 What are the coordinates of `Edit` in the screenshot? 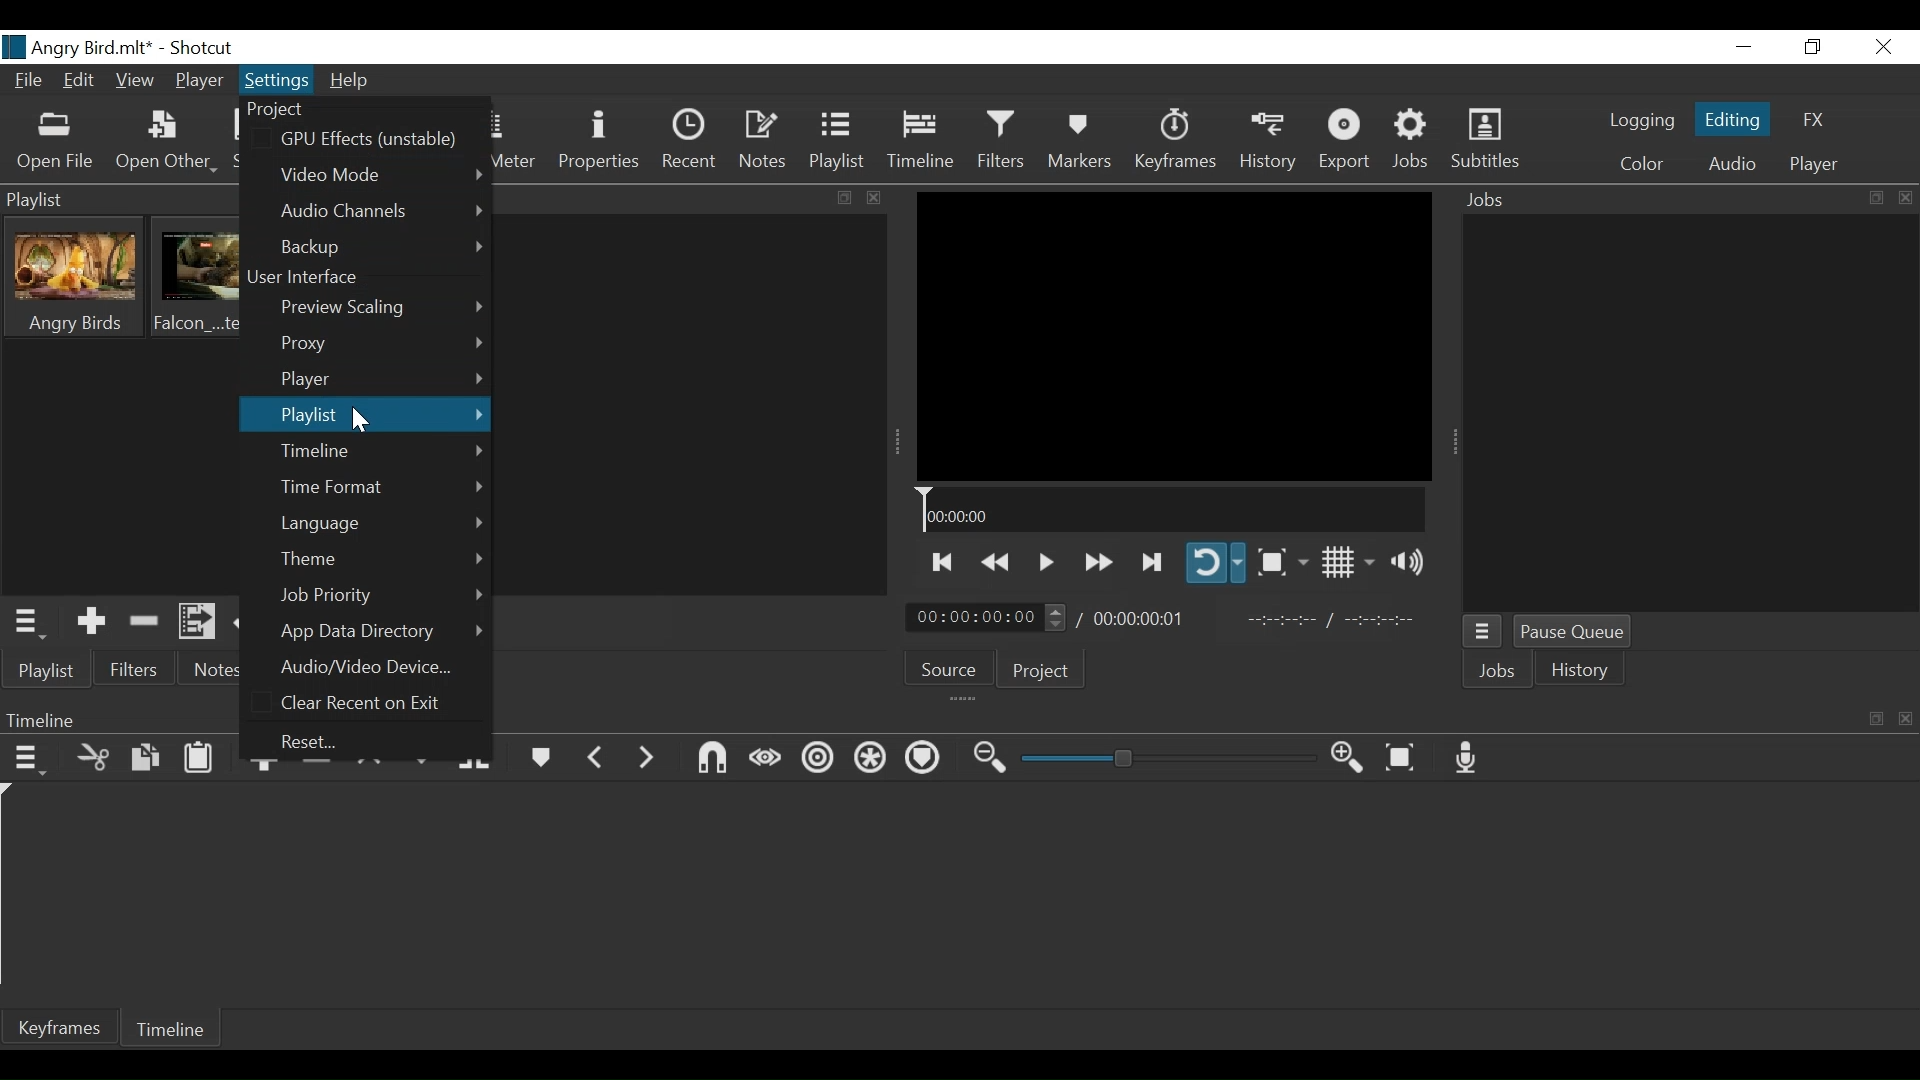 It's located at (79, 80).